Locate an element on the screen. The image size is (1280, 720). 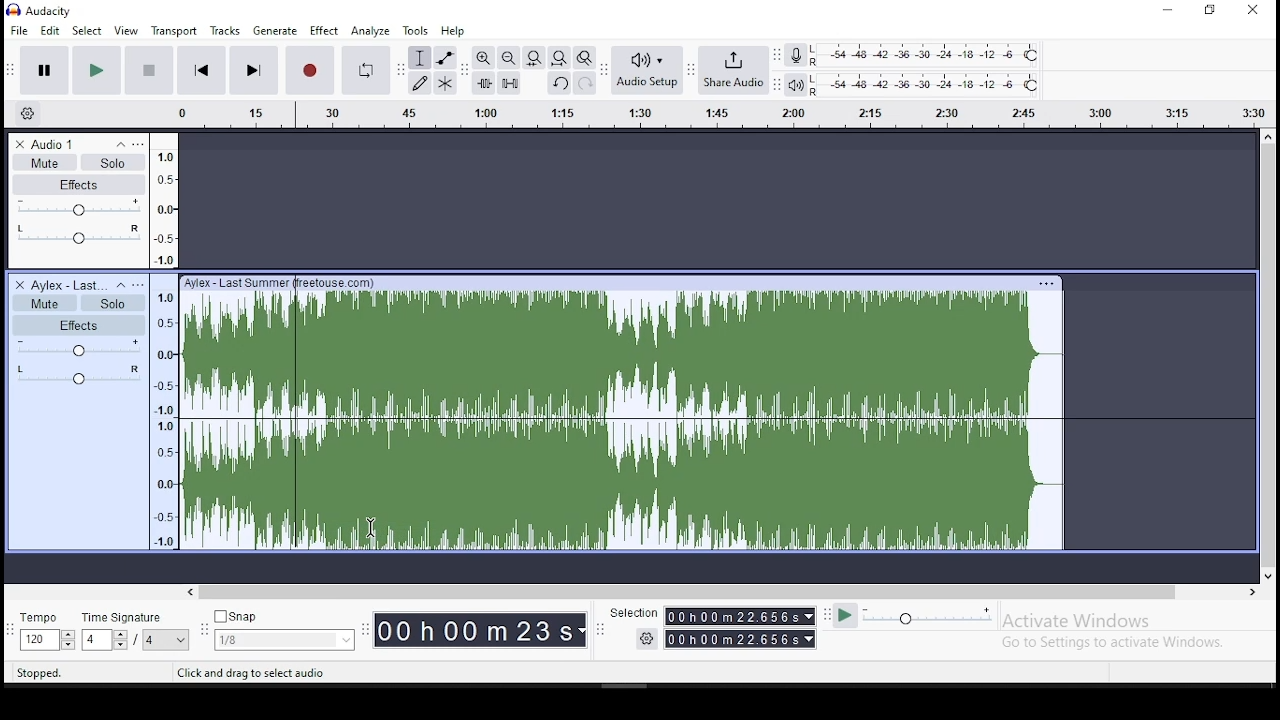
fit selection to width is located at coordinates (533, 58).